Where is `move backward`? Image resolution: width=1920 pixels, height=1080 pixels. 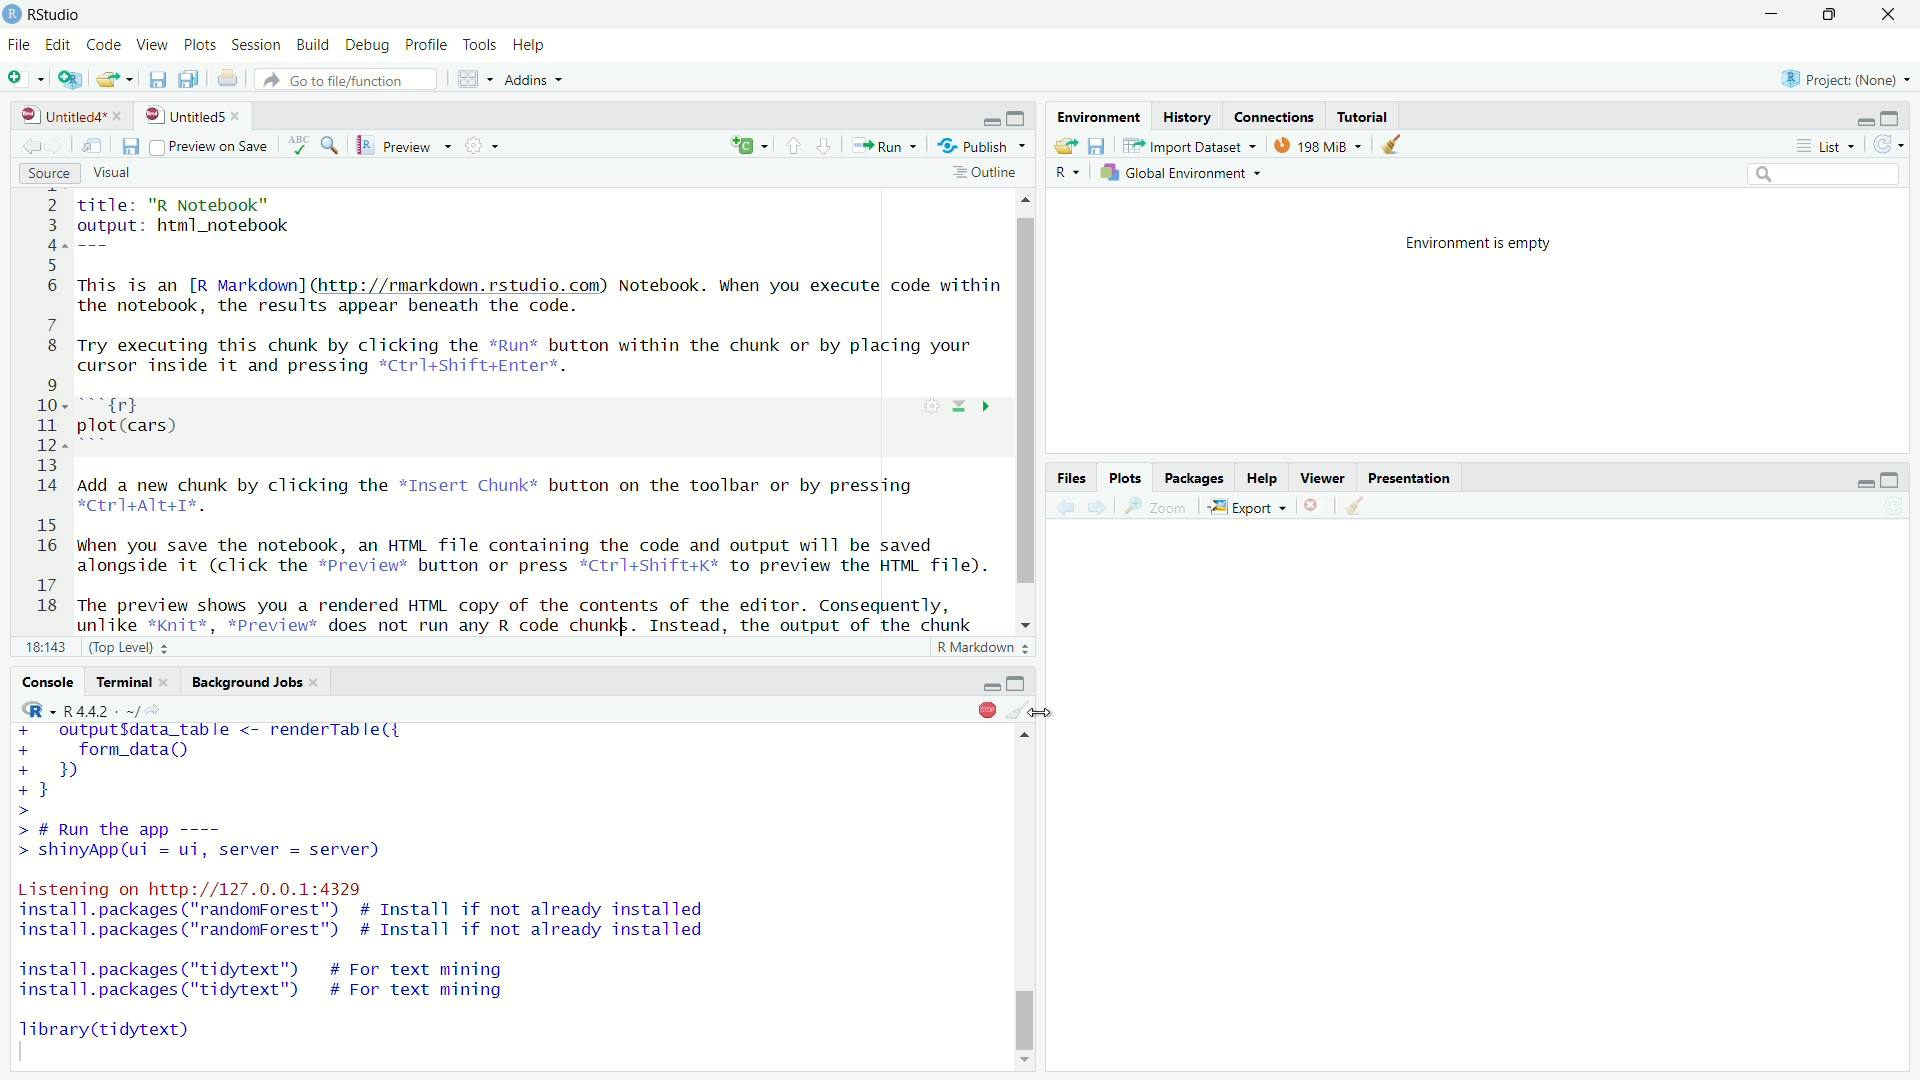 move backward is located at coordinates (1064, 509).